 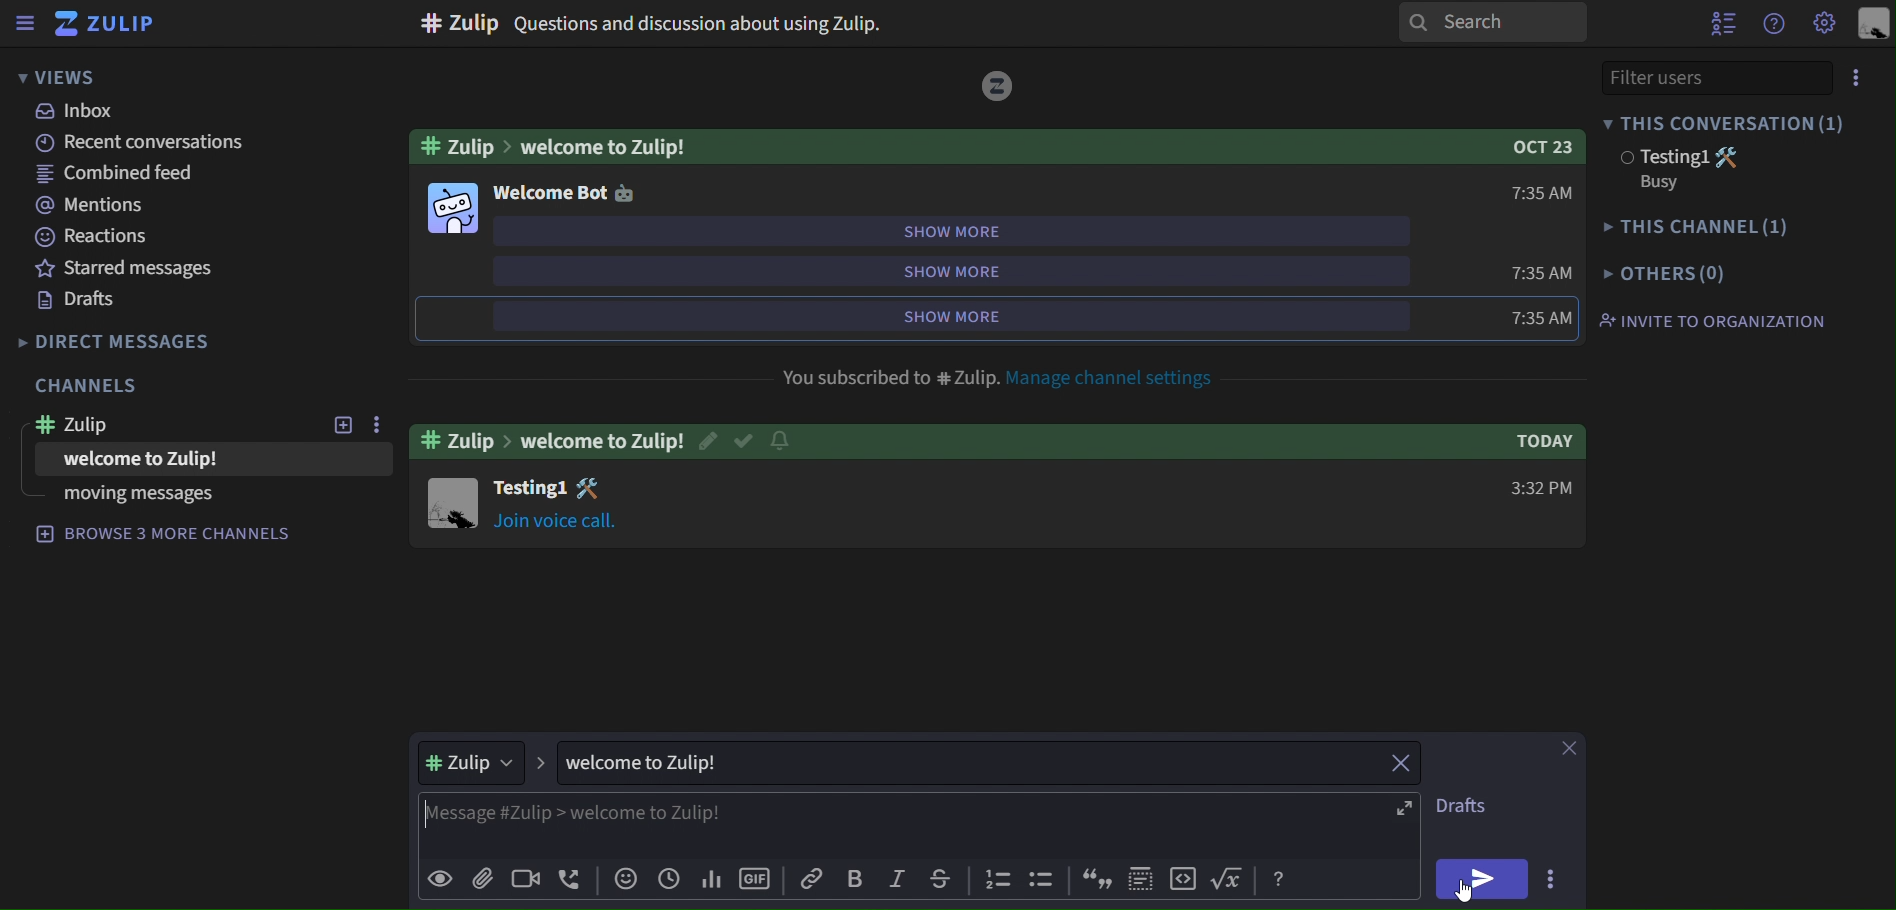 I want to click on show more, so click(x=986, y=271).